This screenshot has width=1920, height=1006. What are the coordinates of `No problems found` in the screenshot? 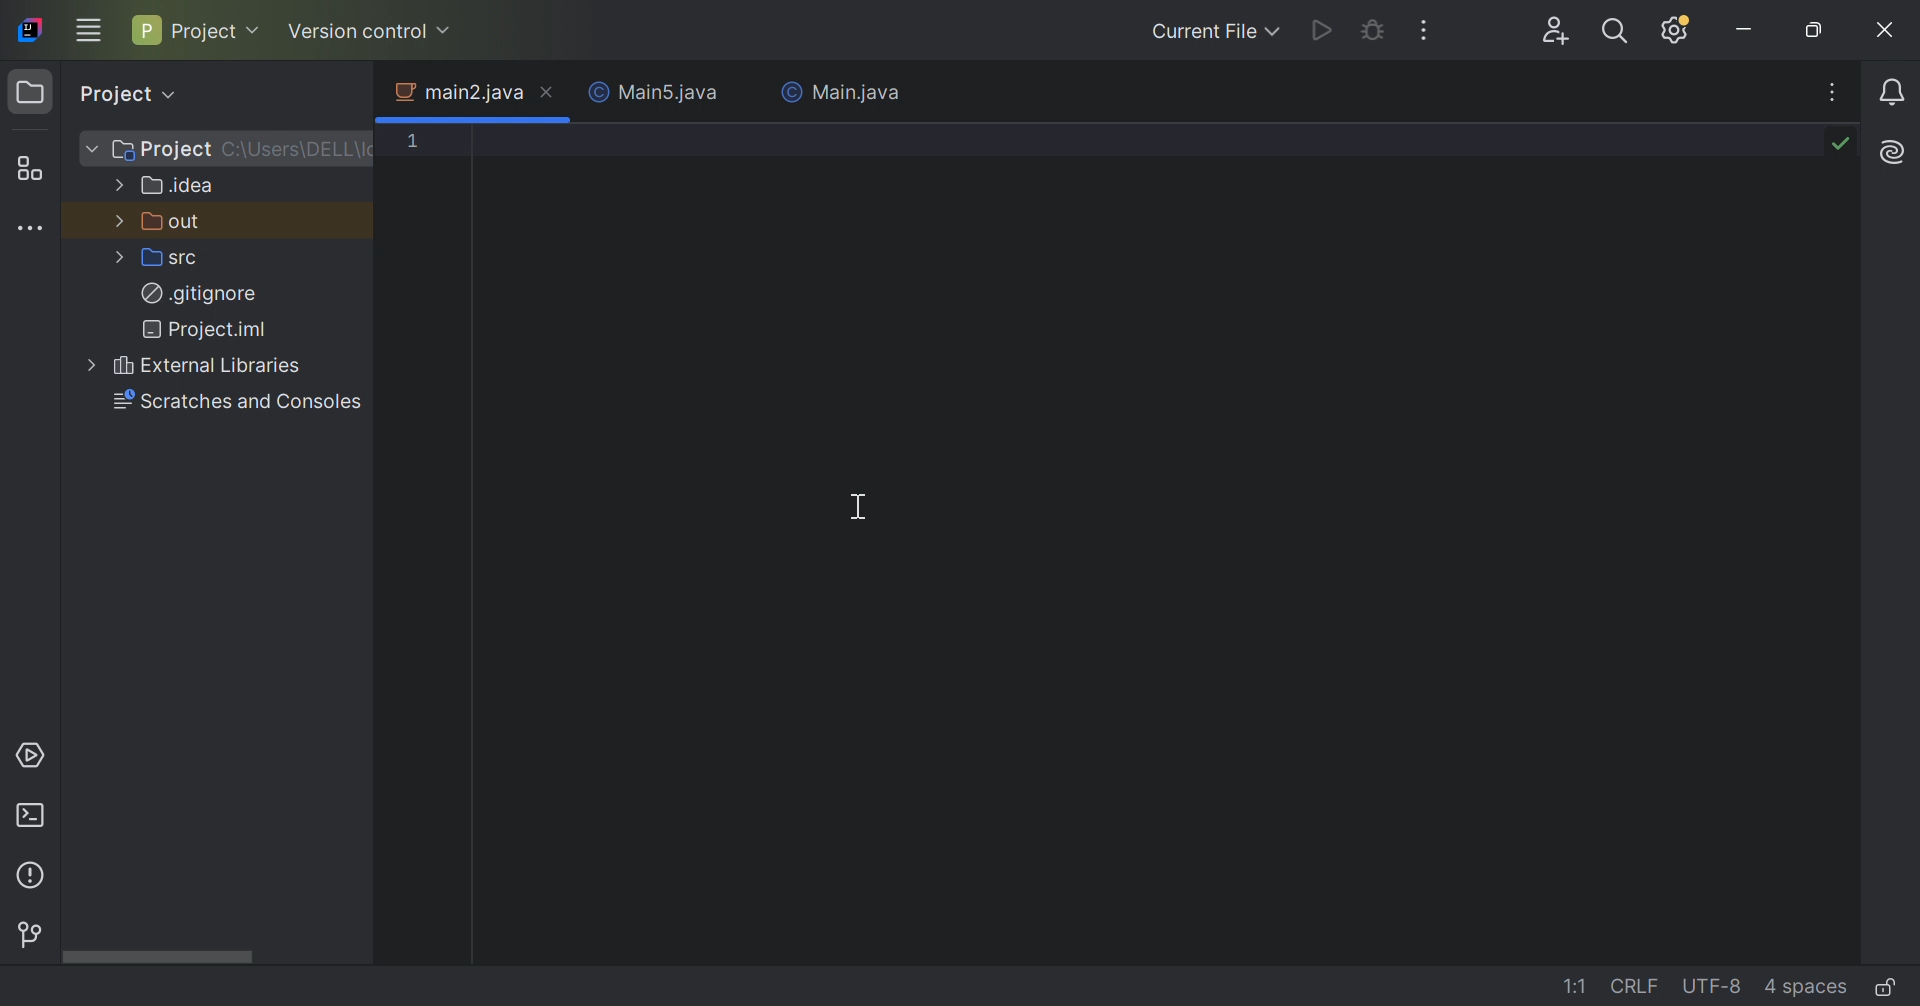 It's located at (1842, 146).